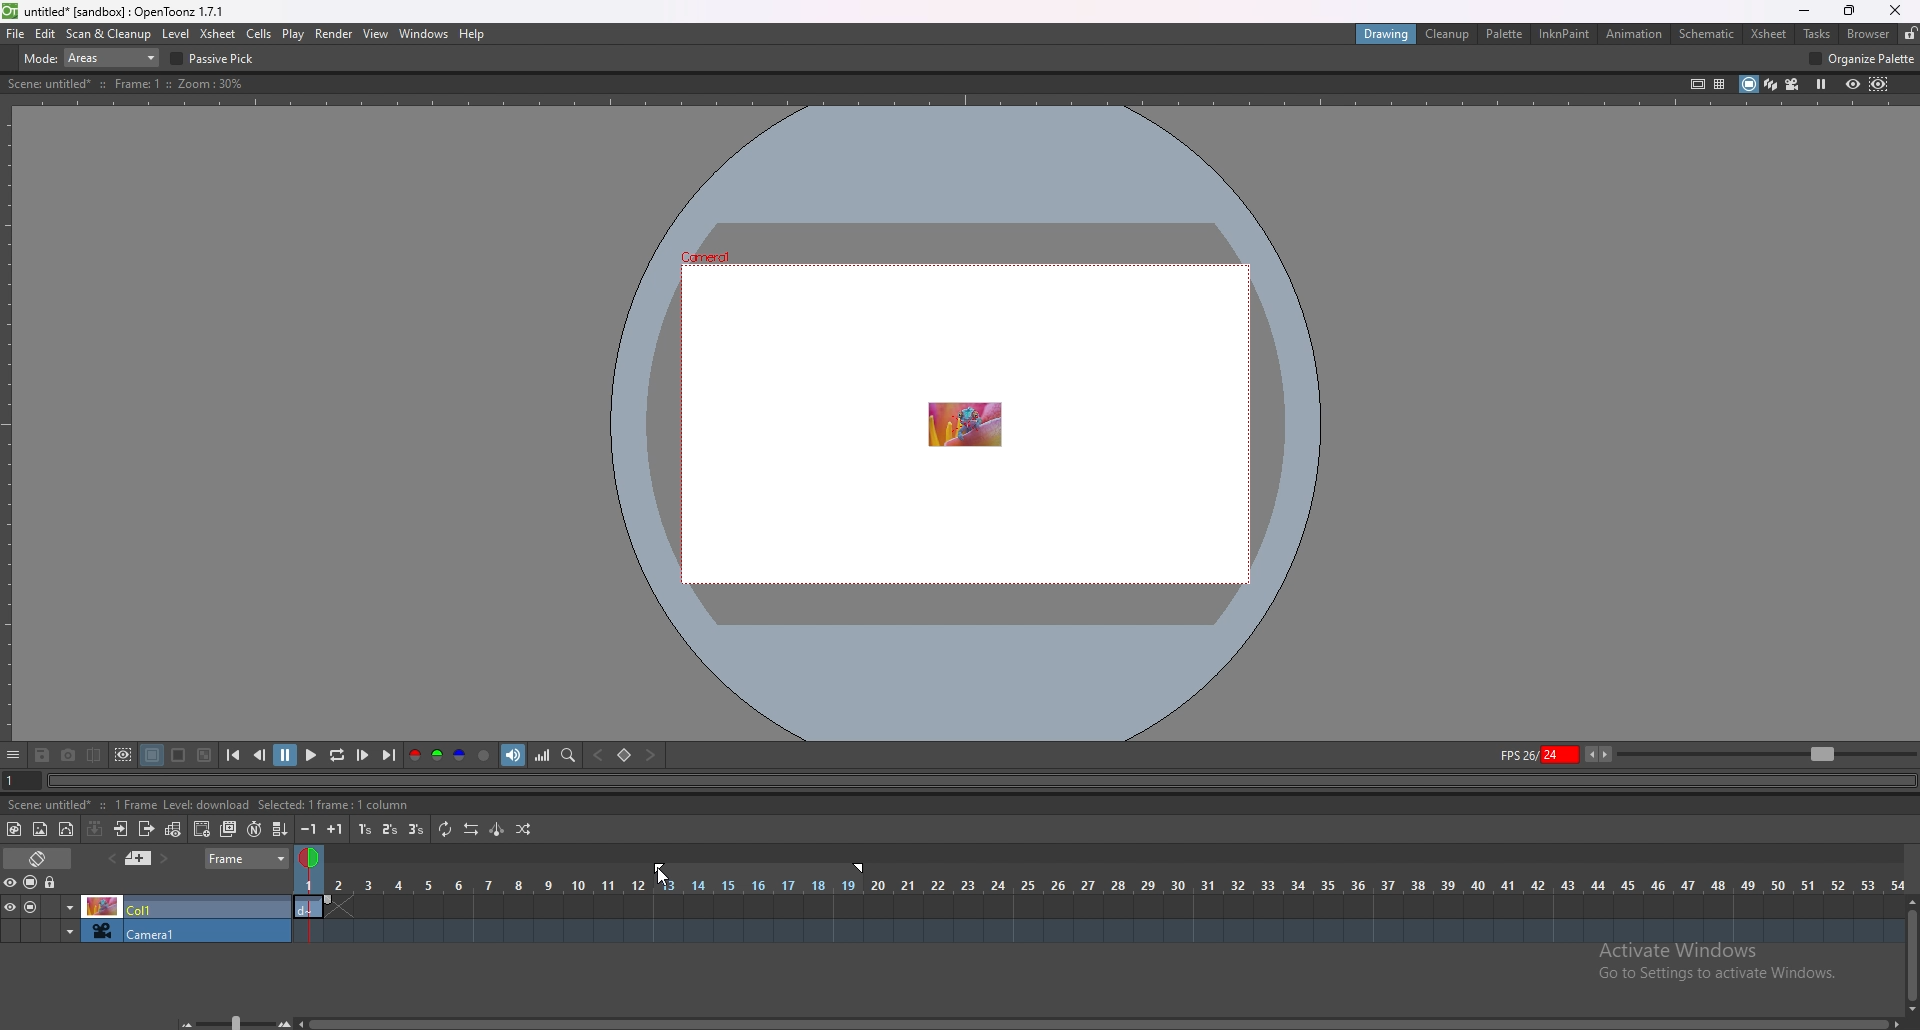 This screenshot has width=1920, height=1030. Describe the element at coordinates (1871, 33) in the screenshot. I see `browser` at that location.